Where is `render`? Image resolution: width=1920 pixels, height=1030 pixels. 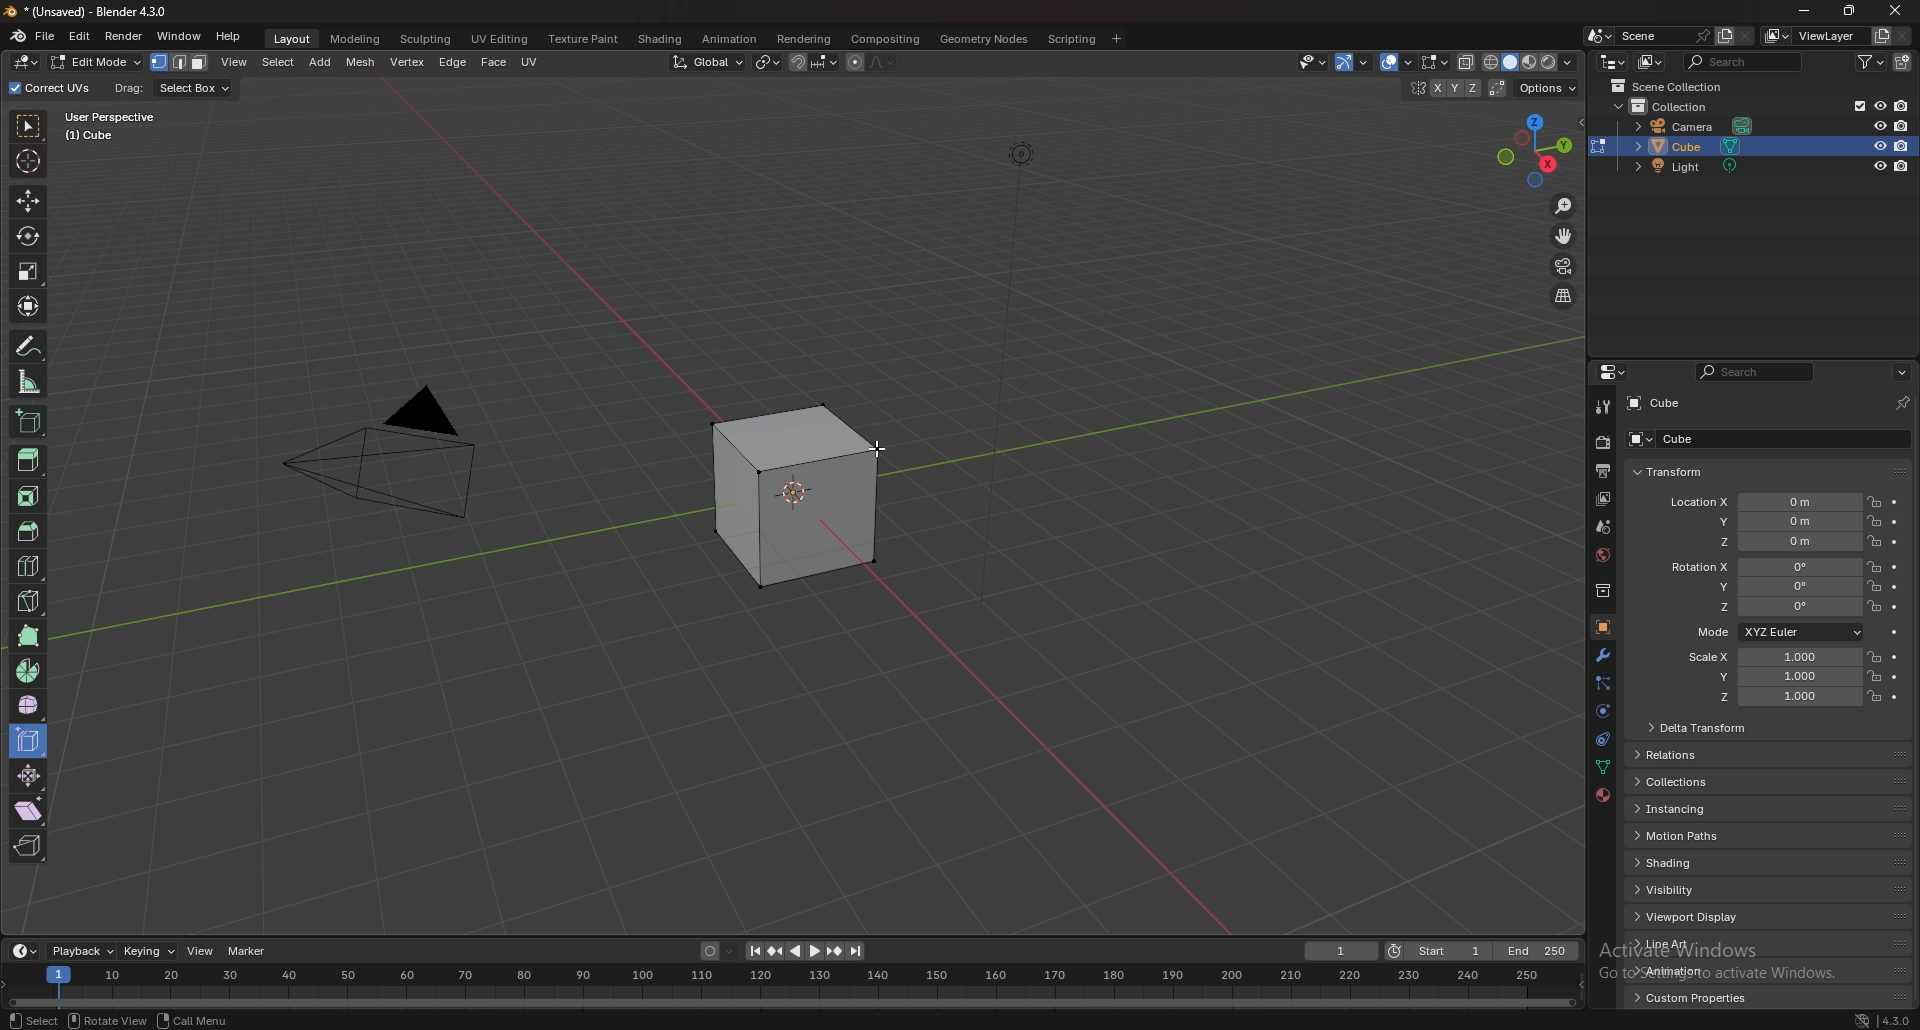 render is located at coordinates (124, 36).